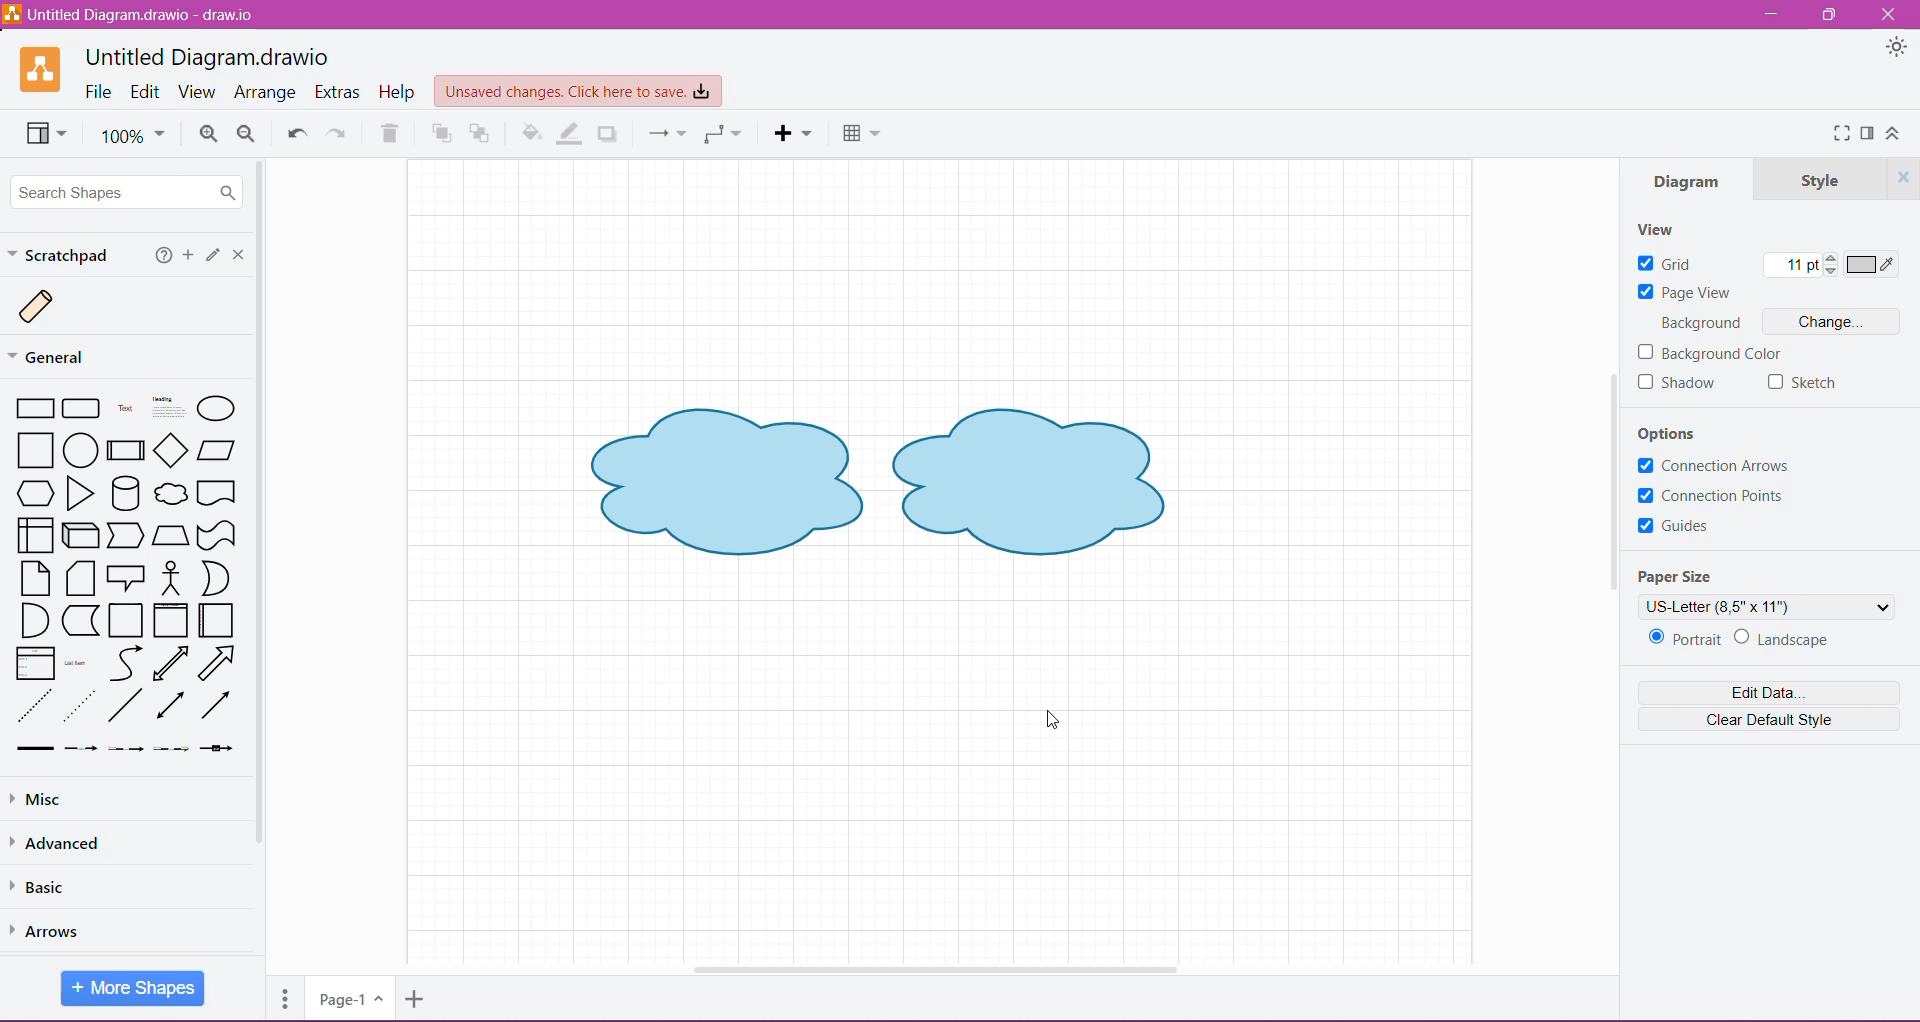 The height and width of the screenshot is (1022, 1920). What do you see at coordinates (52, 308) in the screenshot?
I see `Scratch Image` at bounding box center [52, 308].